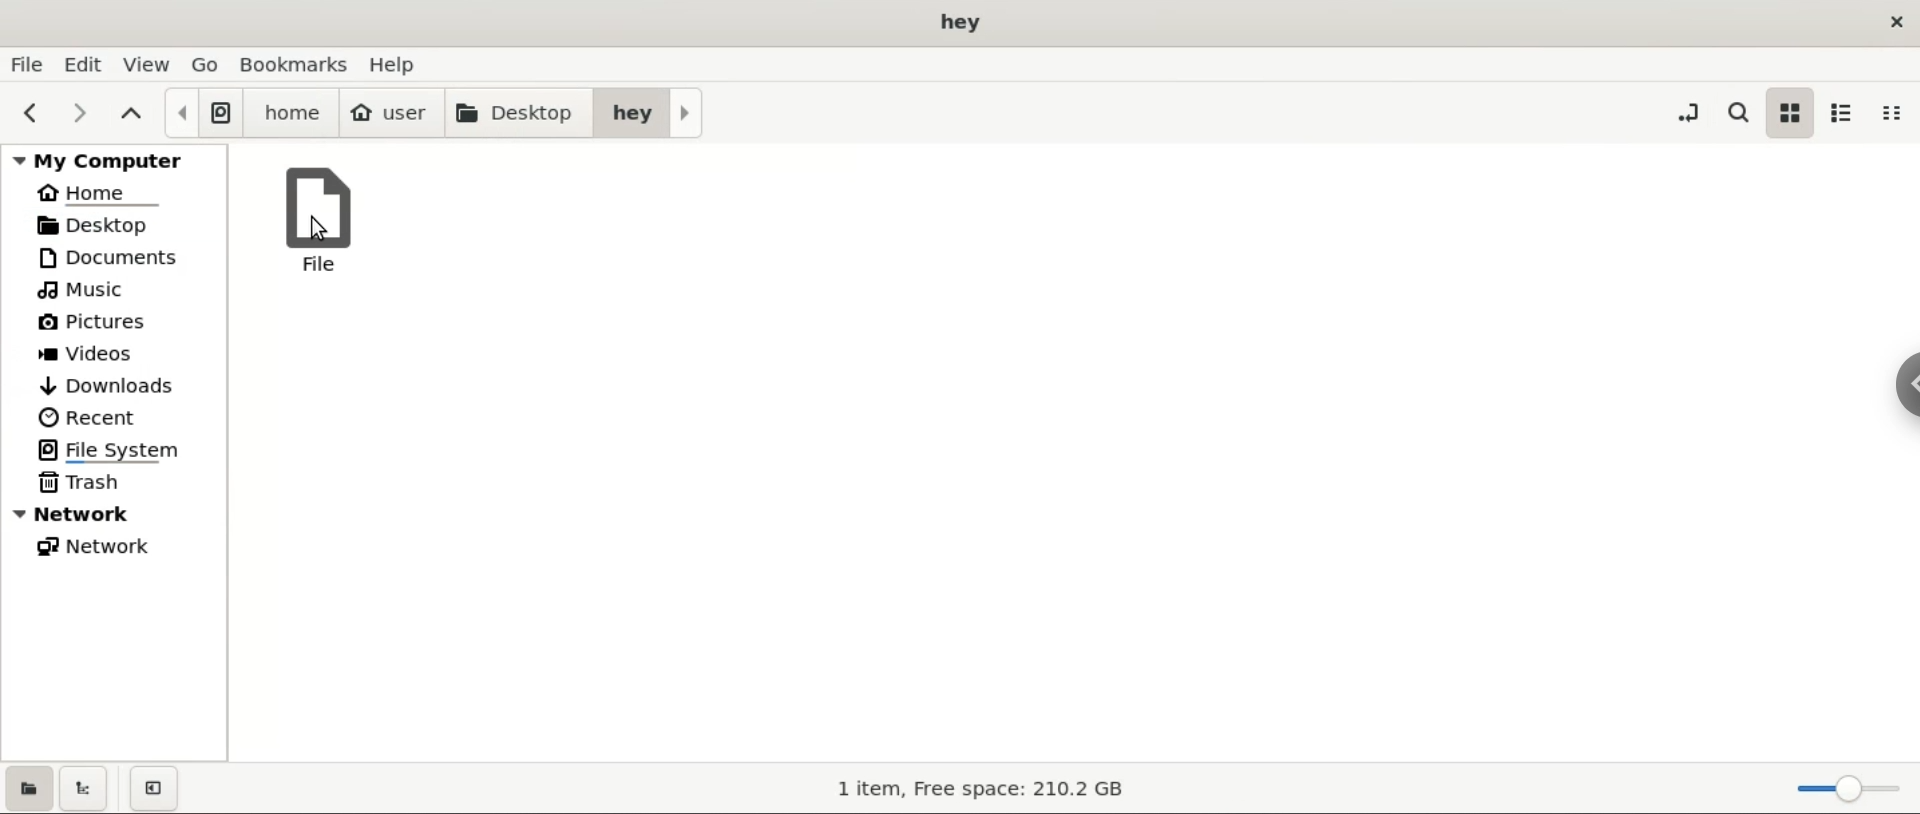 Image resolution: width=1920 pixels, height=814 pixels. What do you see at coordinates (114, 354) in the screenshot?
I see `videos` at bounding box center [114, 354].